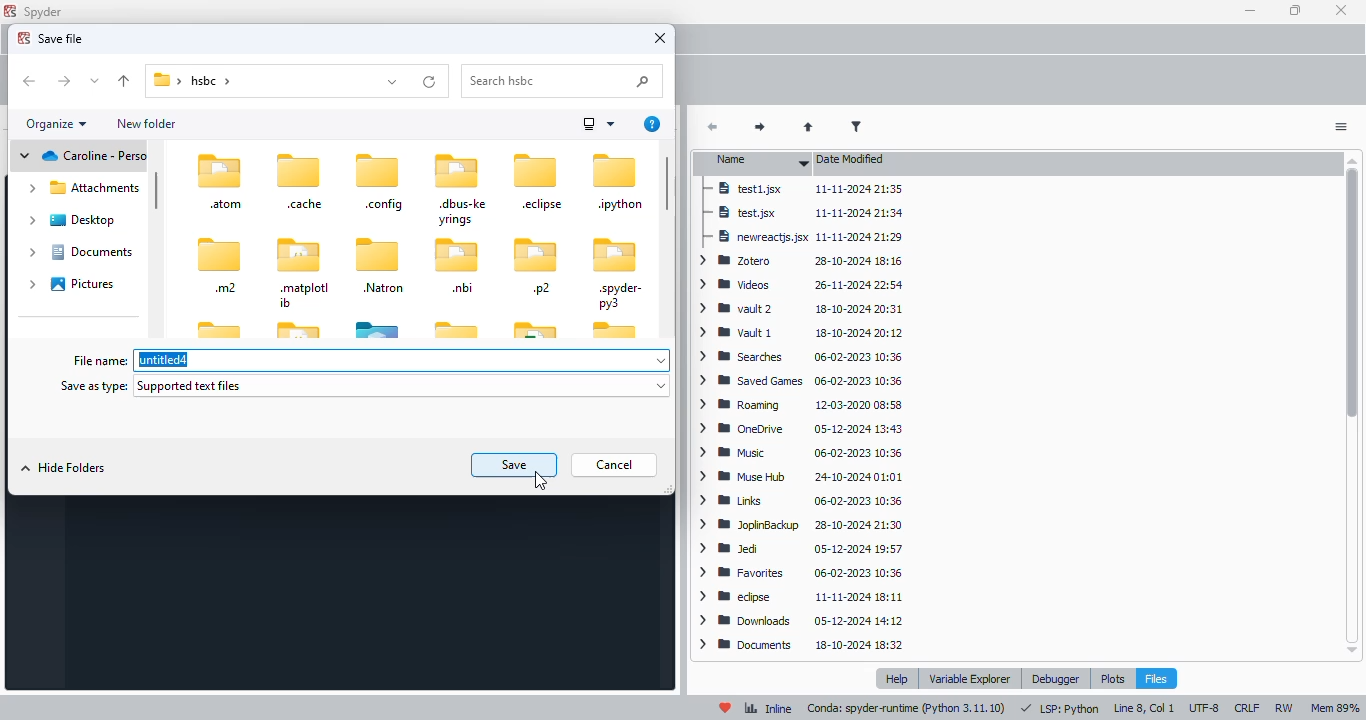 Image resolution: width=1366 pixels, height=720 pixels. What do you see at coordinates (748, 620) in the screenshot?
I see `downloads` at bounding box center [748, 620].